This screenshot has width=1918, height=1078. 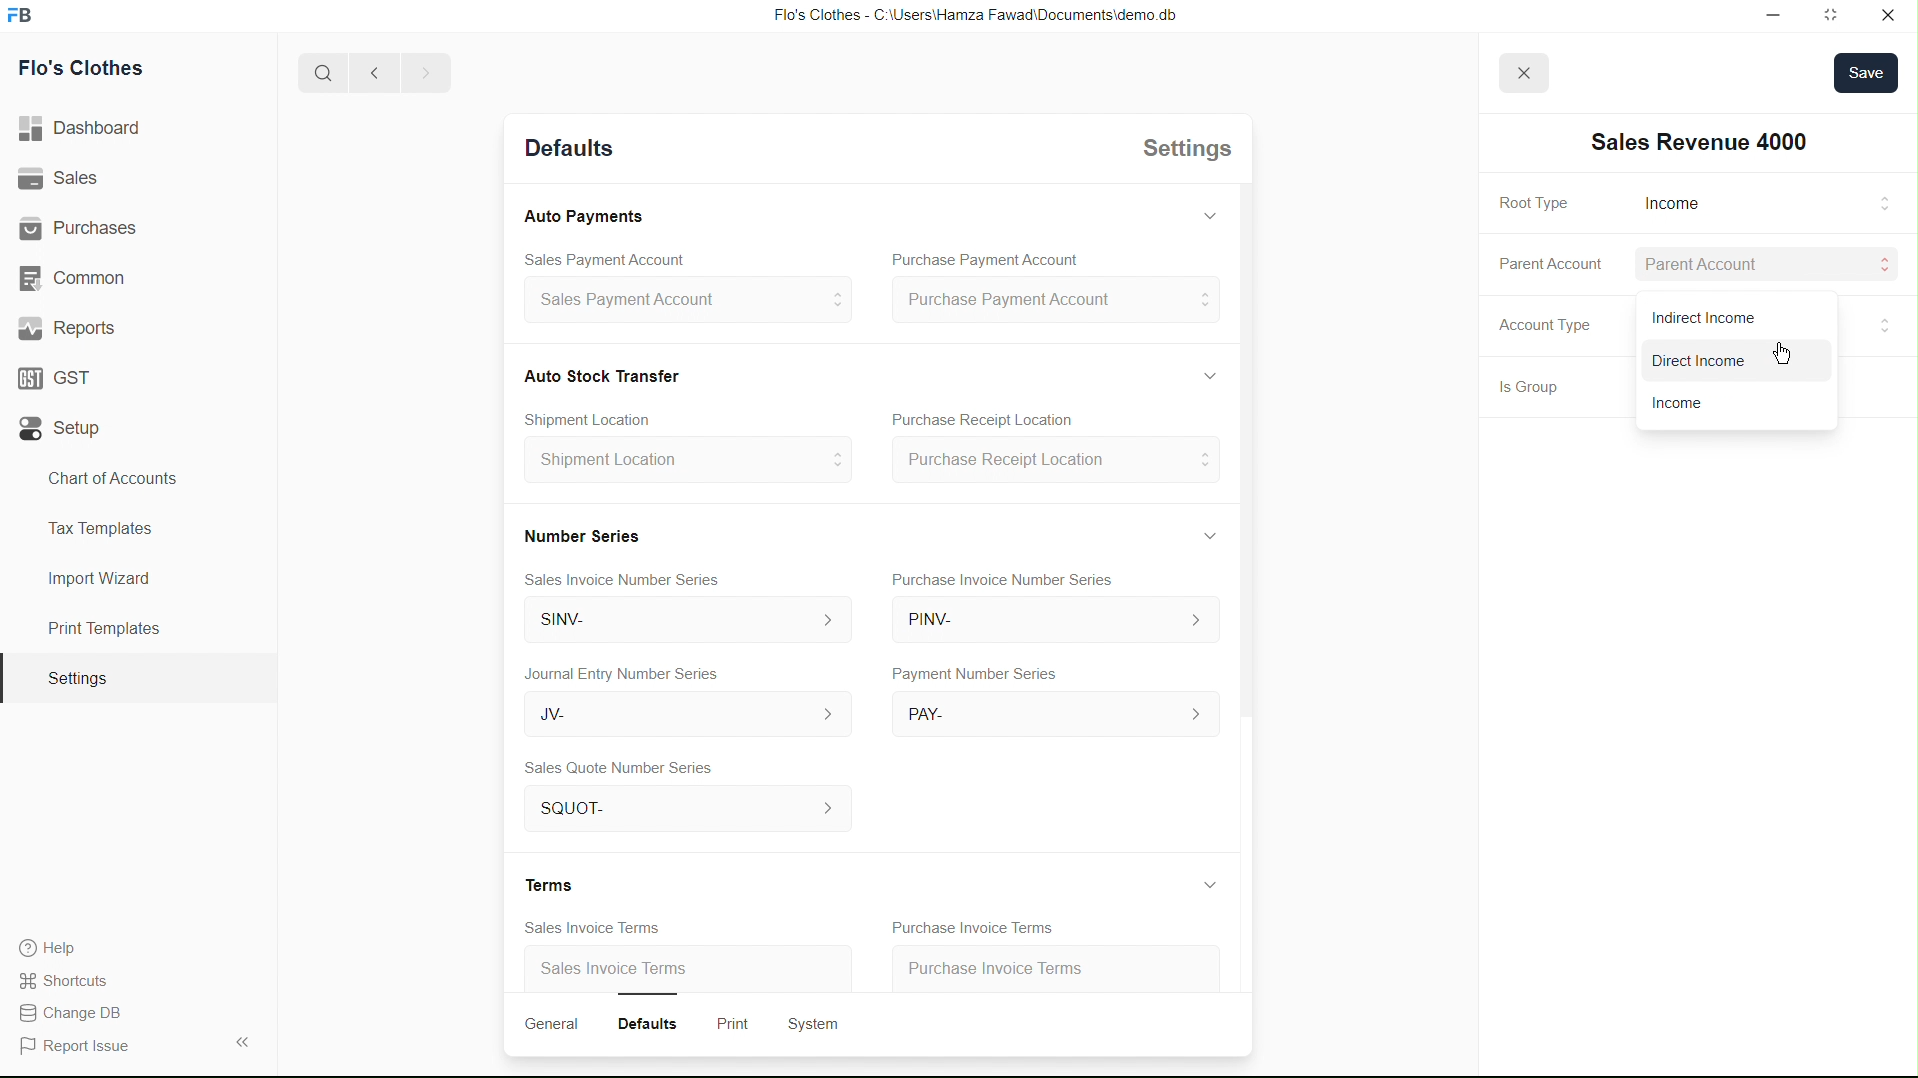 What do you see at coordinates (99, 578) in the screenshot?
I see `Import Wizard` at bounding box center [99, 578].